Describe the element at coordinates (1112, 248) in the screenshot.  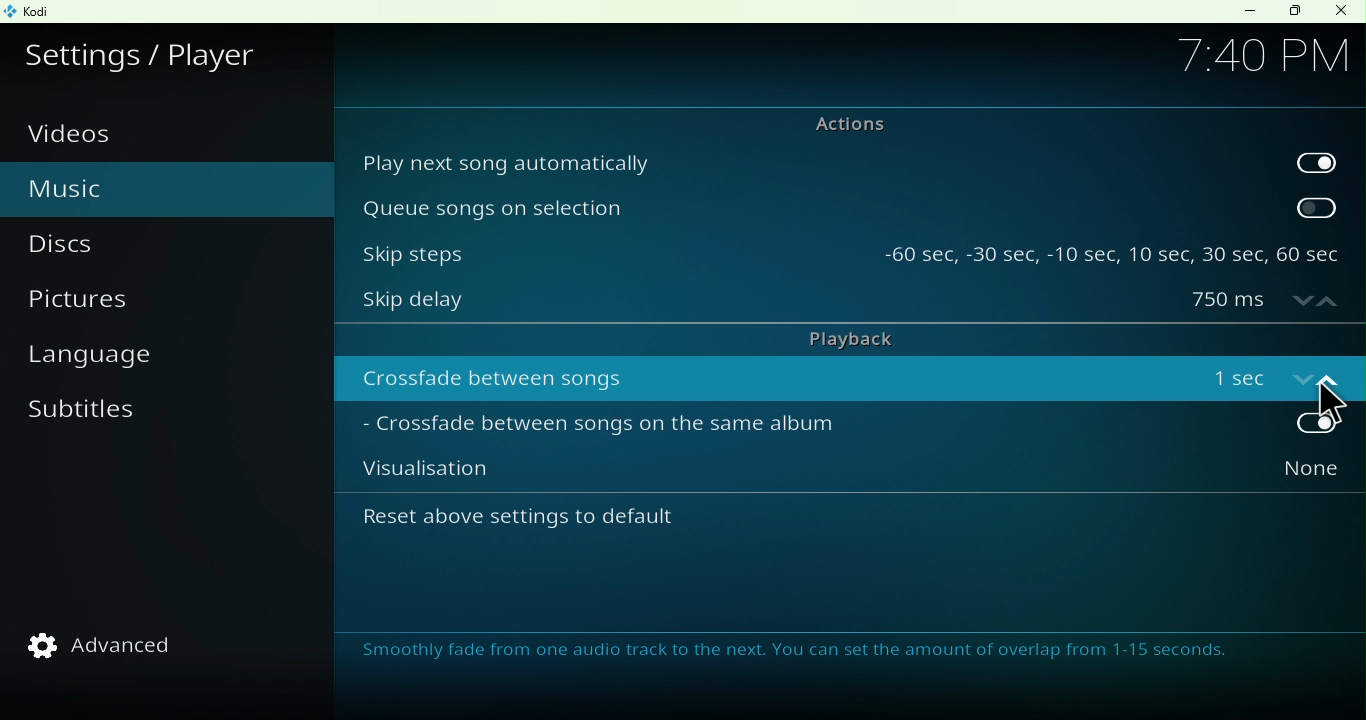
I see `time skips` at that location.